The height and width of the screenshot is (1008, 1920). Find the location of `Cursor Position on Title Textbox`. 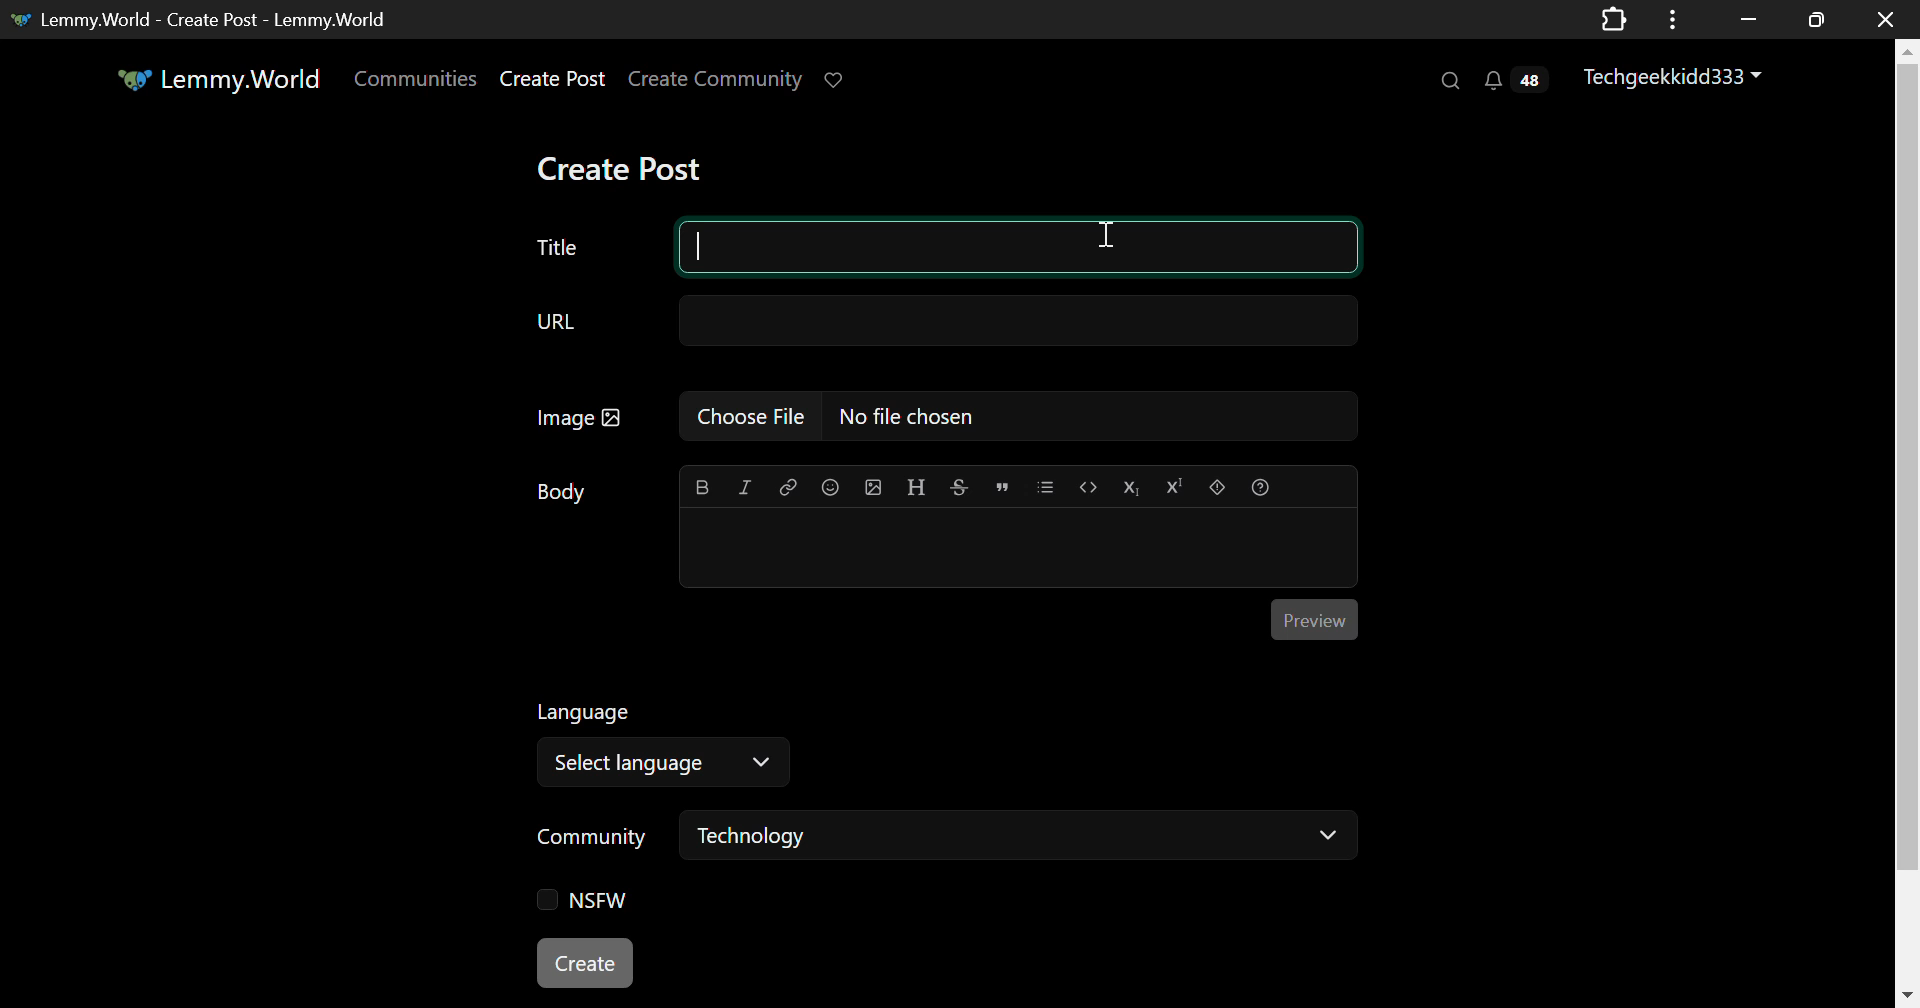

Cursor Position on Title Textbox is located at coordinates (1104, 238).